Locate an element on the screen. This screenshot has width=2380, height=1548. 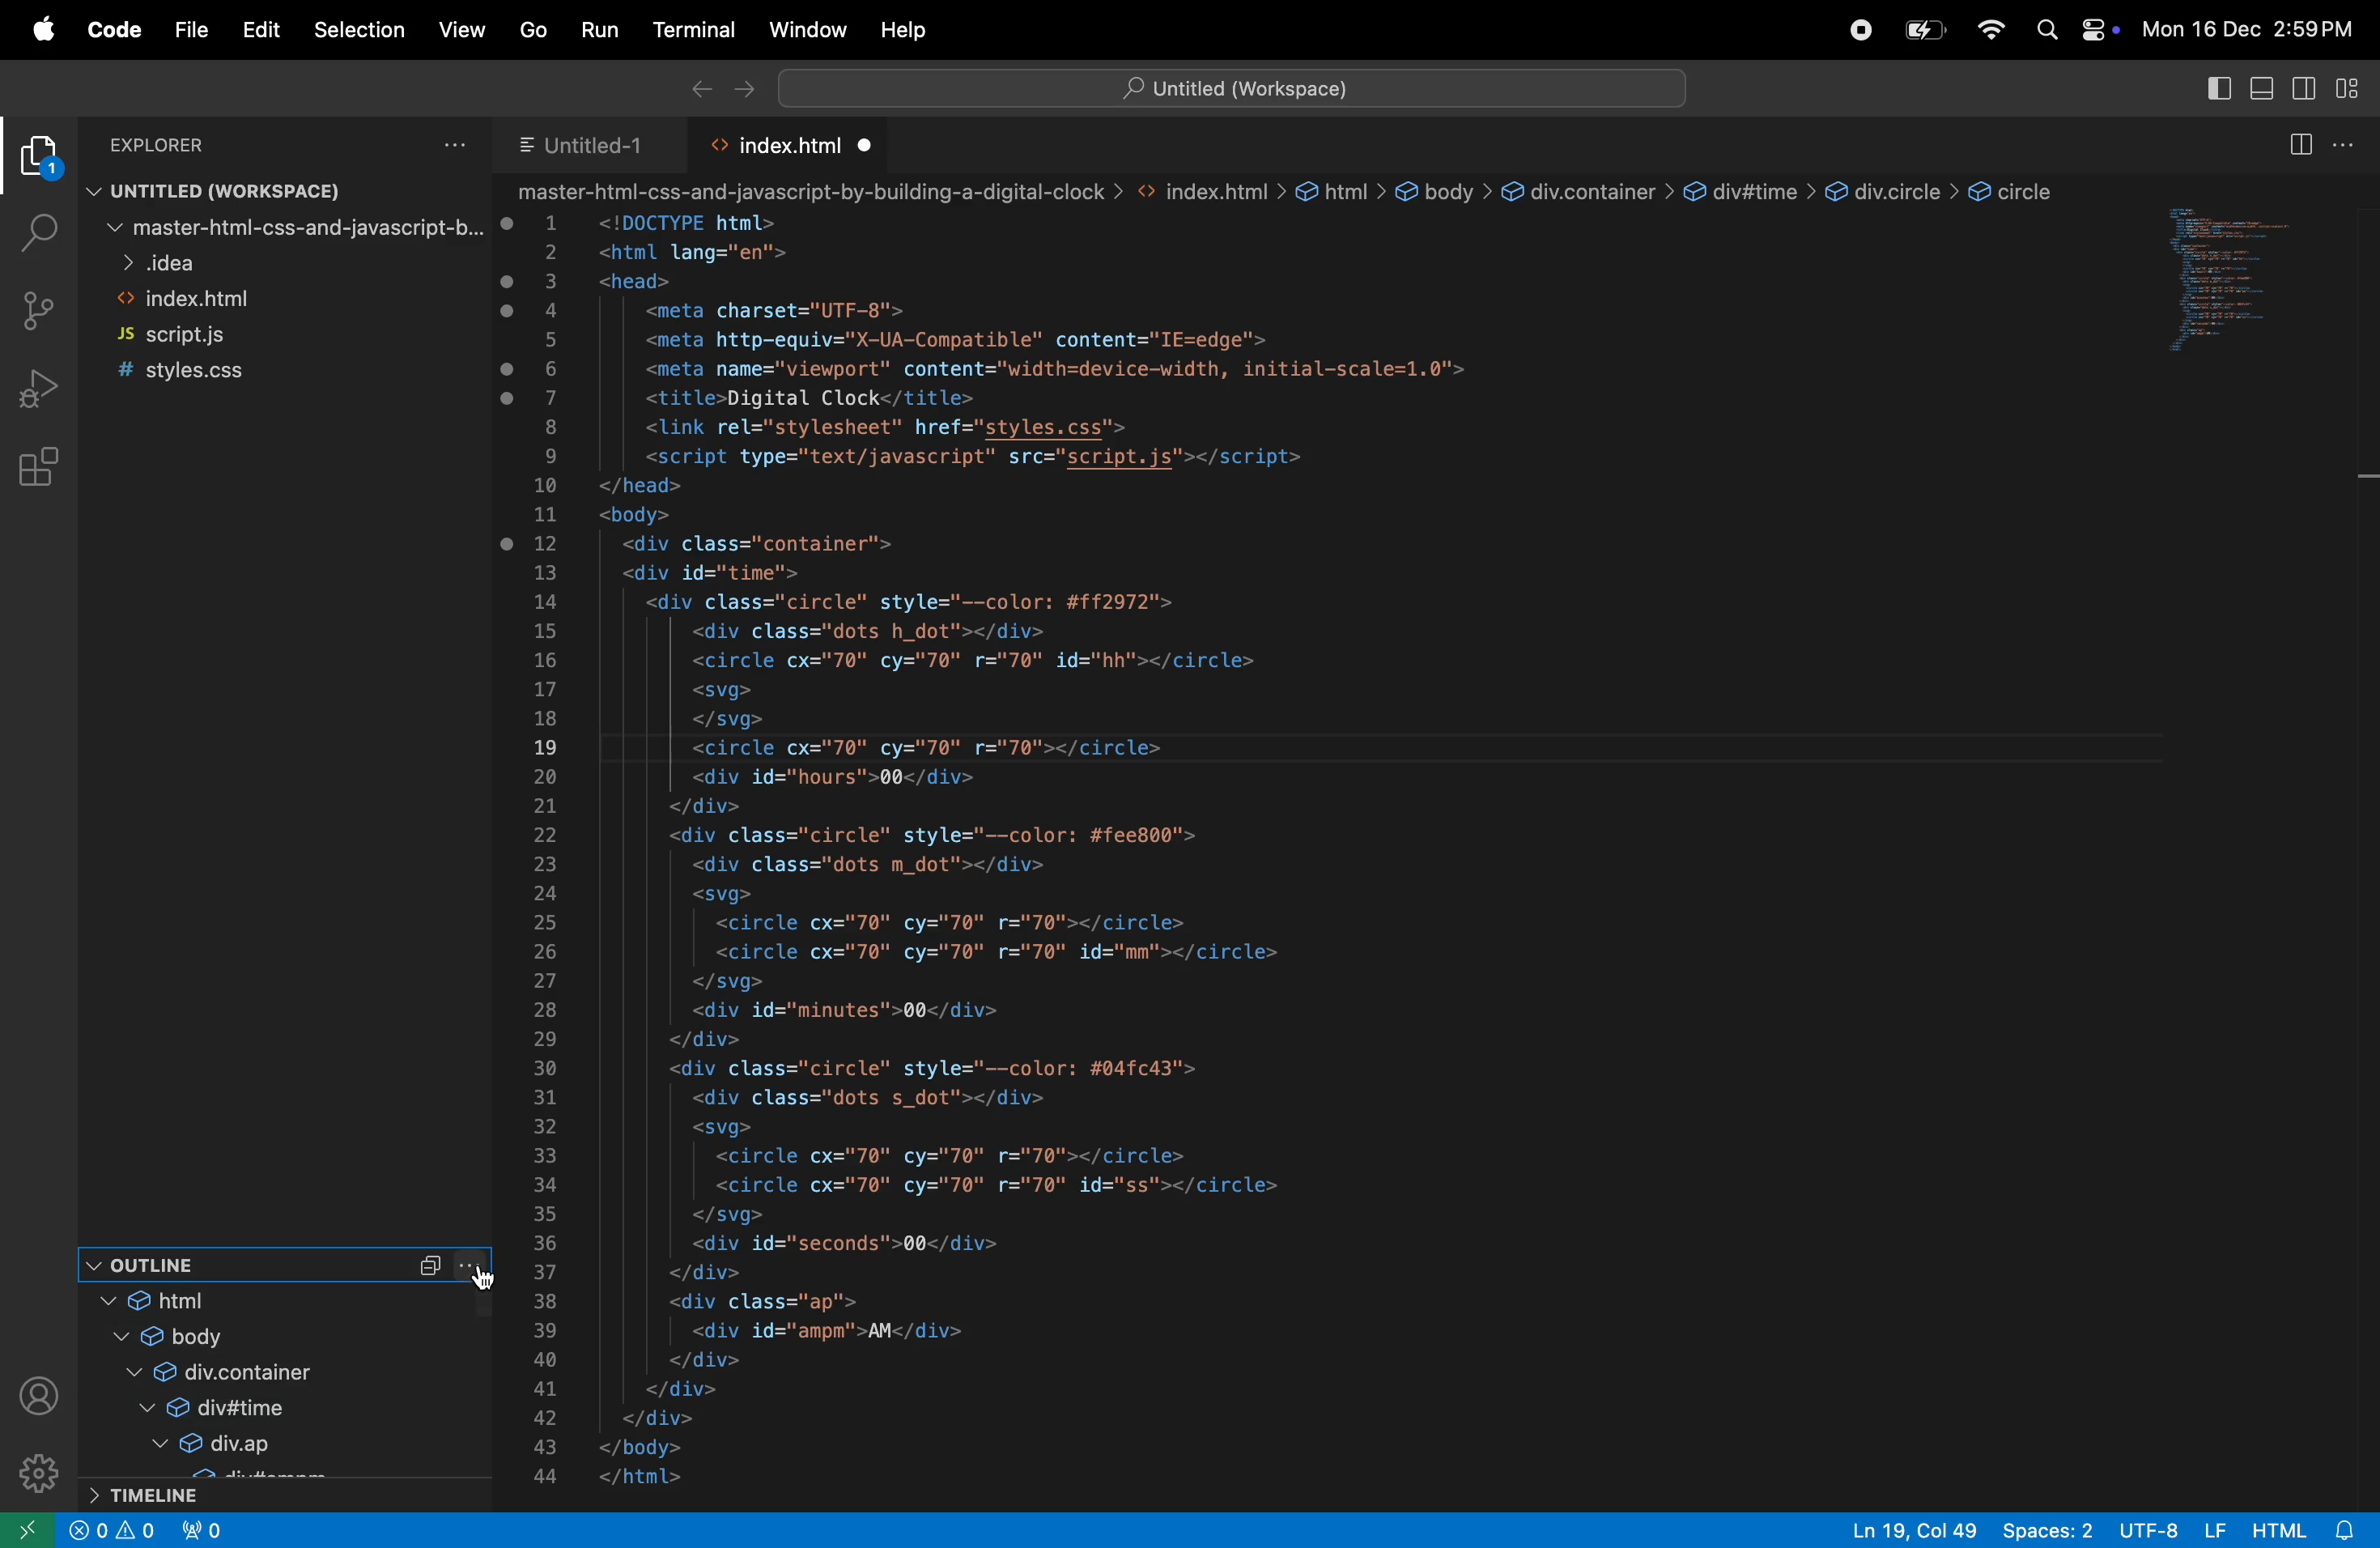
code window is located at coordinates (2254, 275).